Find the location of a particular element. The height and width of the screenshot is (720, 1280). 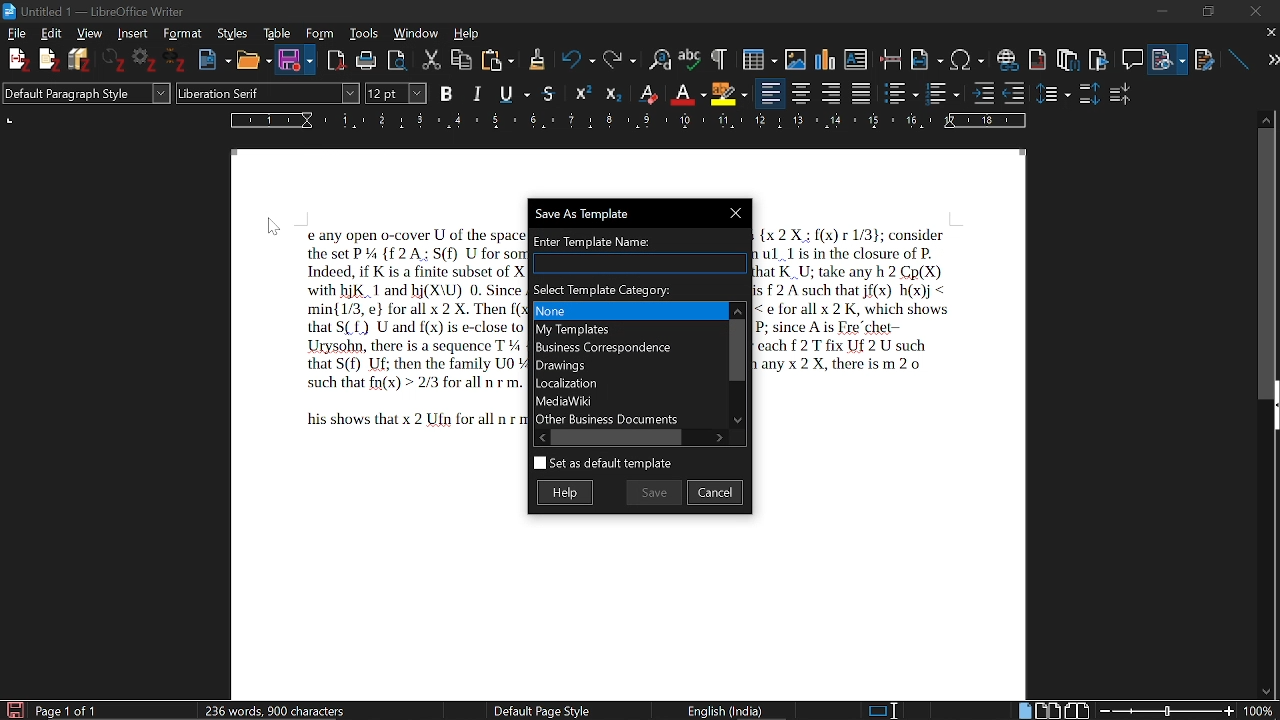

Current window is located at coordinates (595, 214).